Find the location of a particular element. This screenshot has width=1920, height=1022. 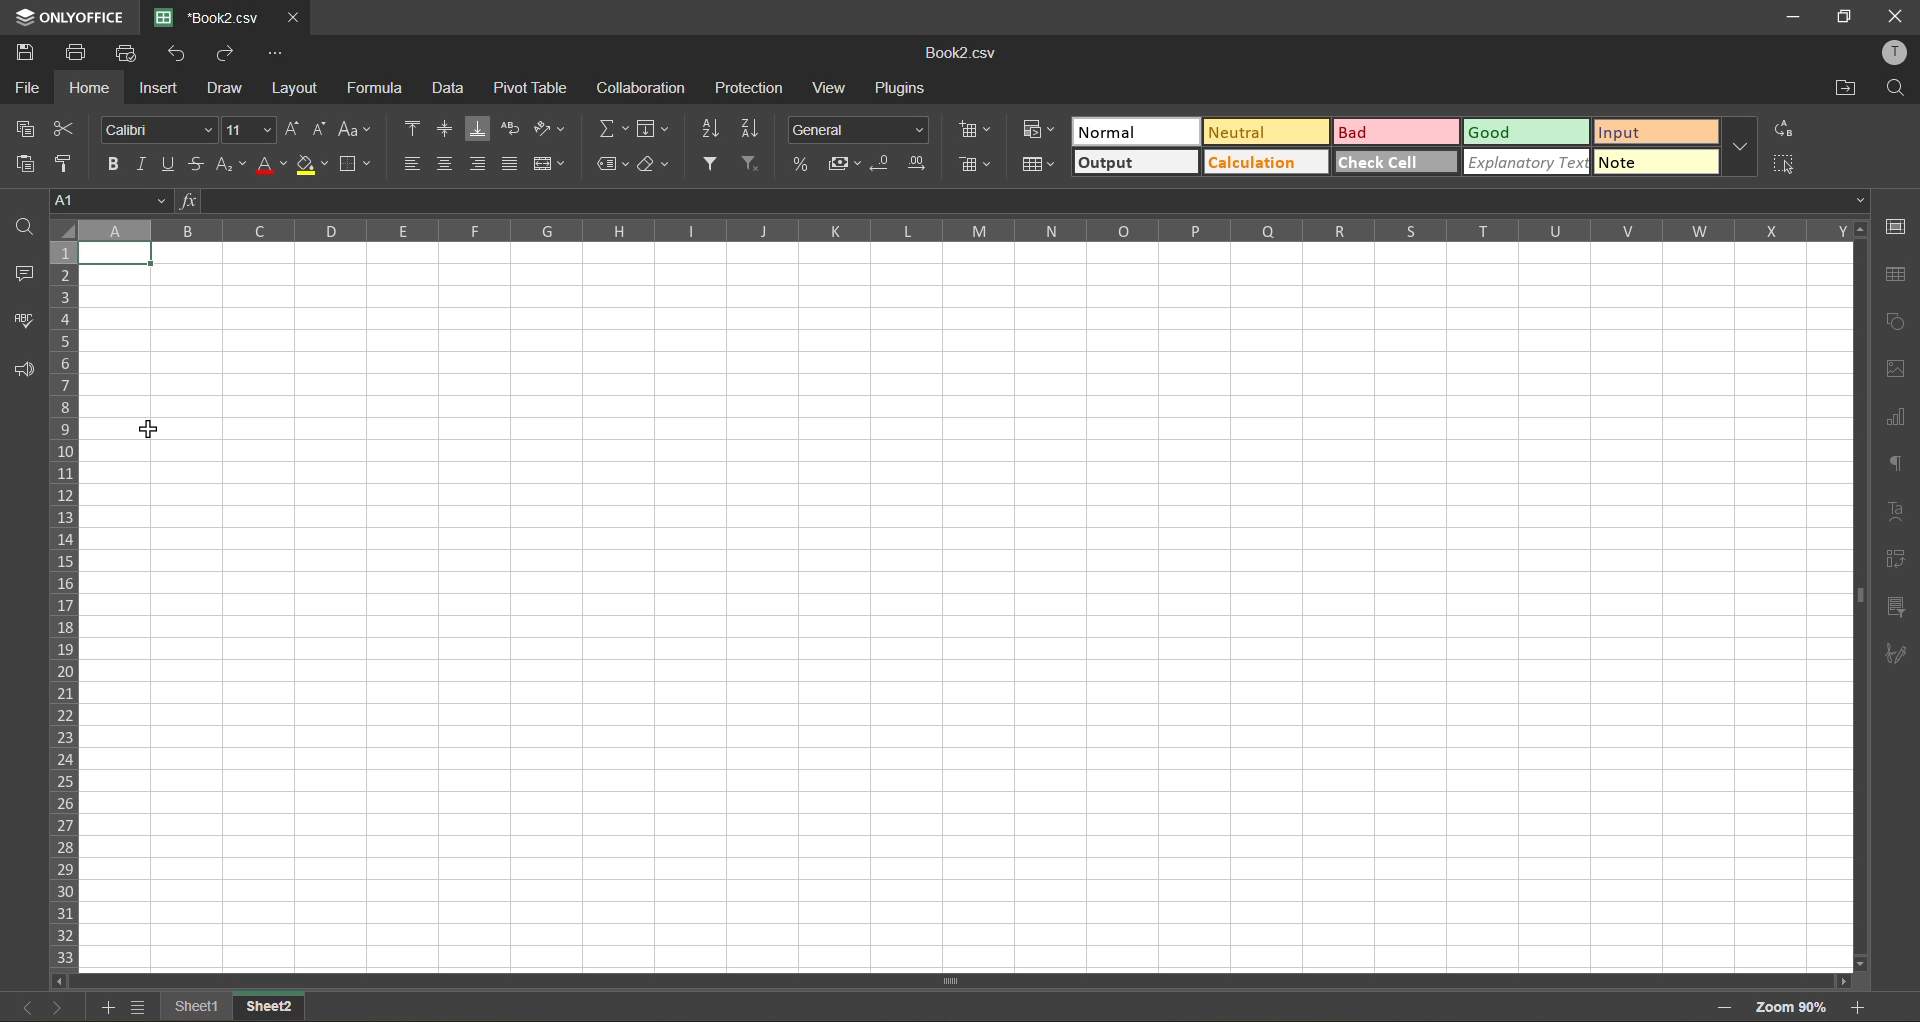

open location is located at coordinates (1843, 89).